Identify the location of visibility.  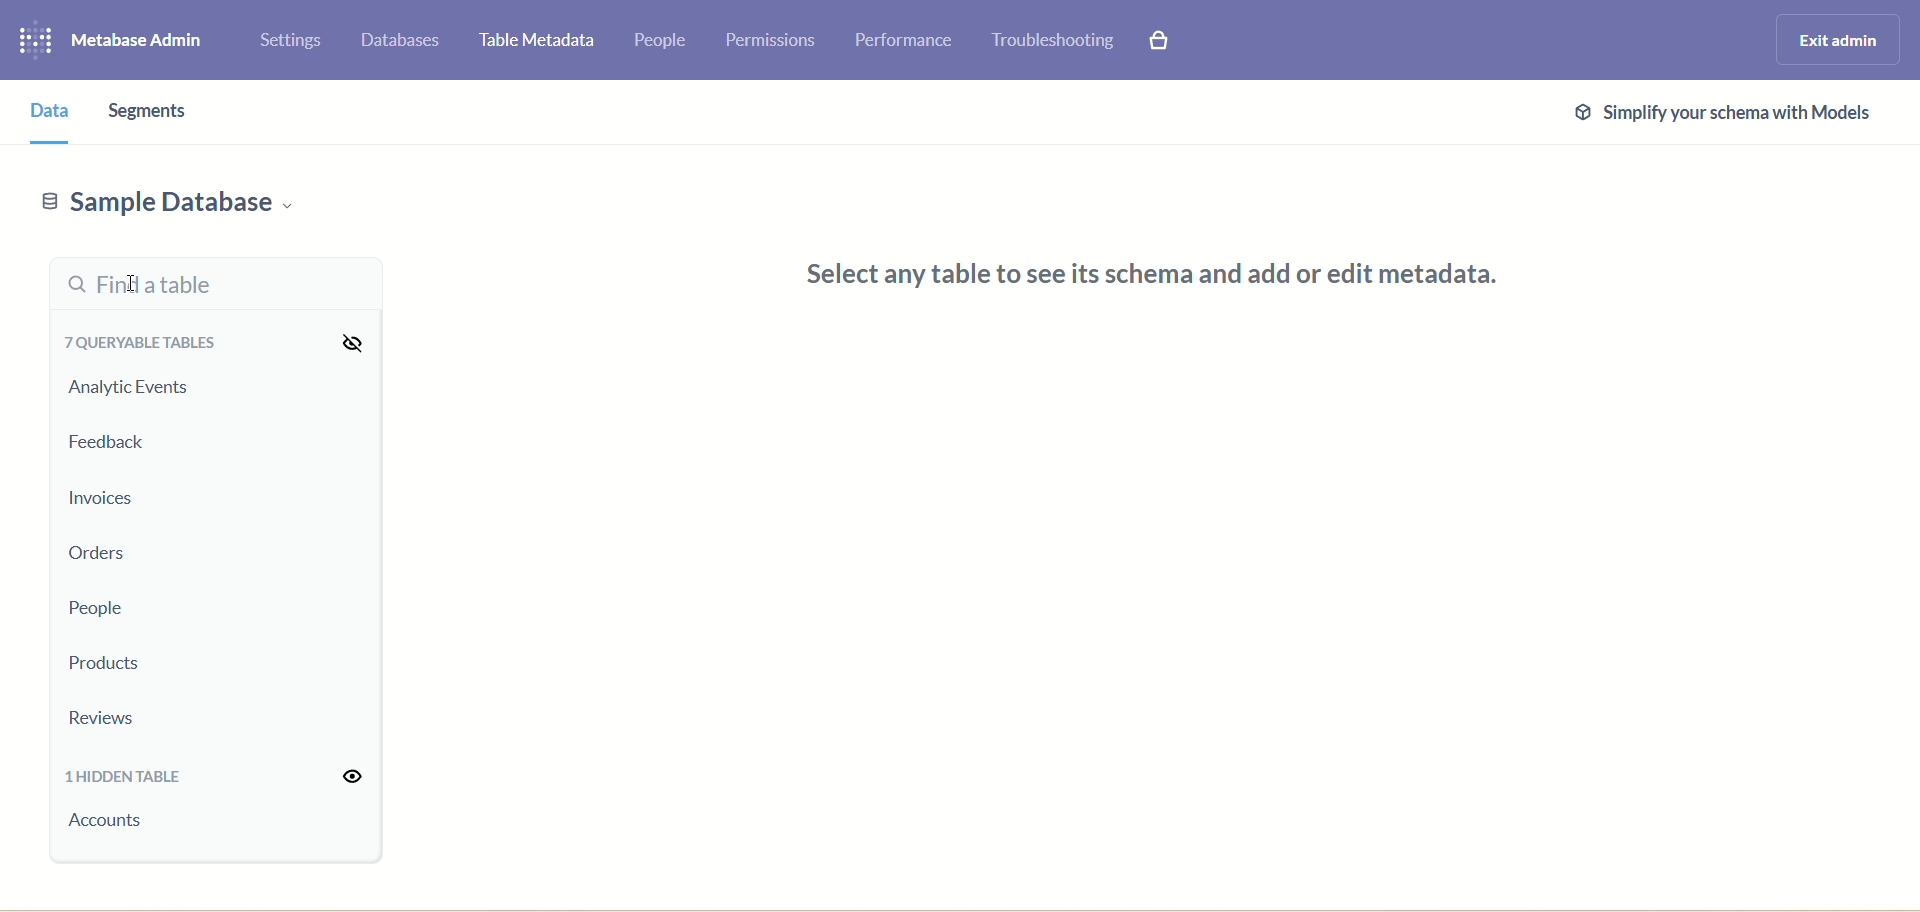
(351, 777).